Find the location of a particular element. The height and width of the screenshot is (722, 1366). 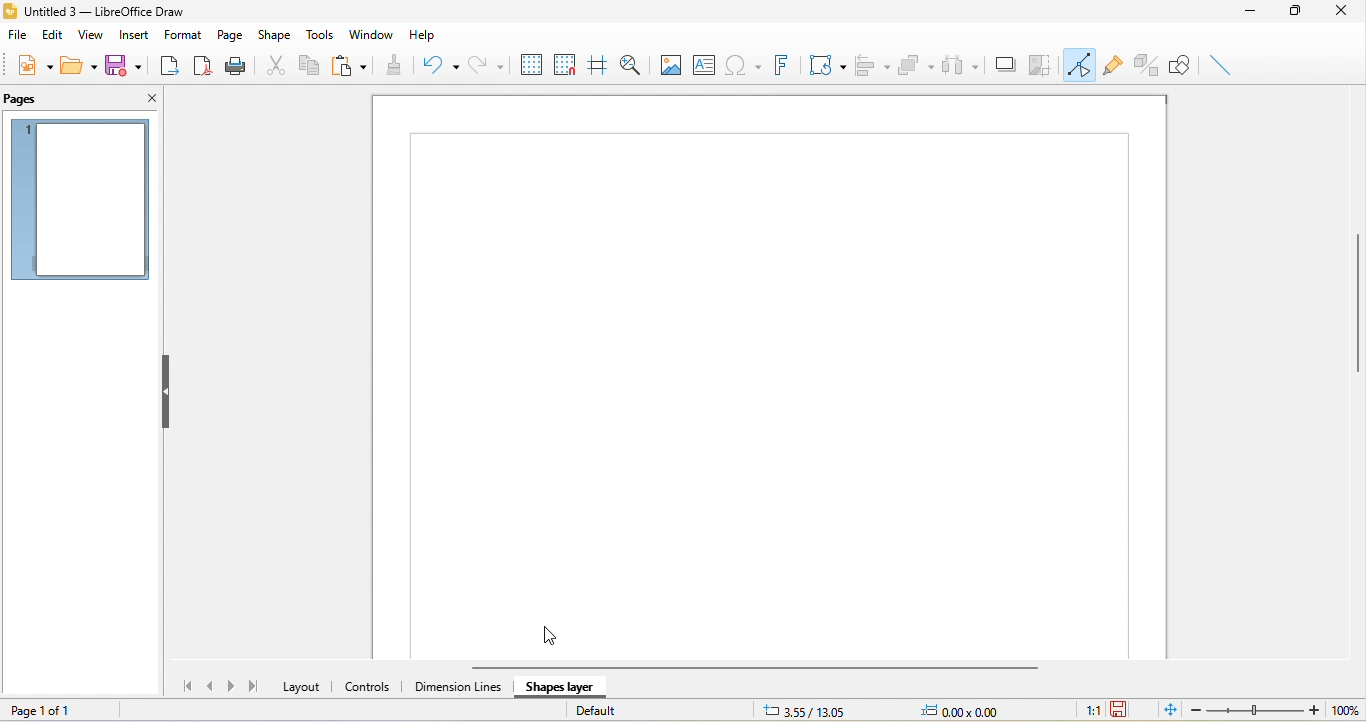

arrange is located at coordinates (917, 64).